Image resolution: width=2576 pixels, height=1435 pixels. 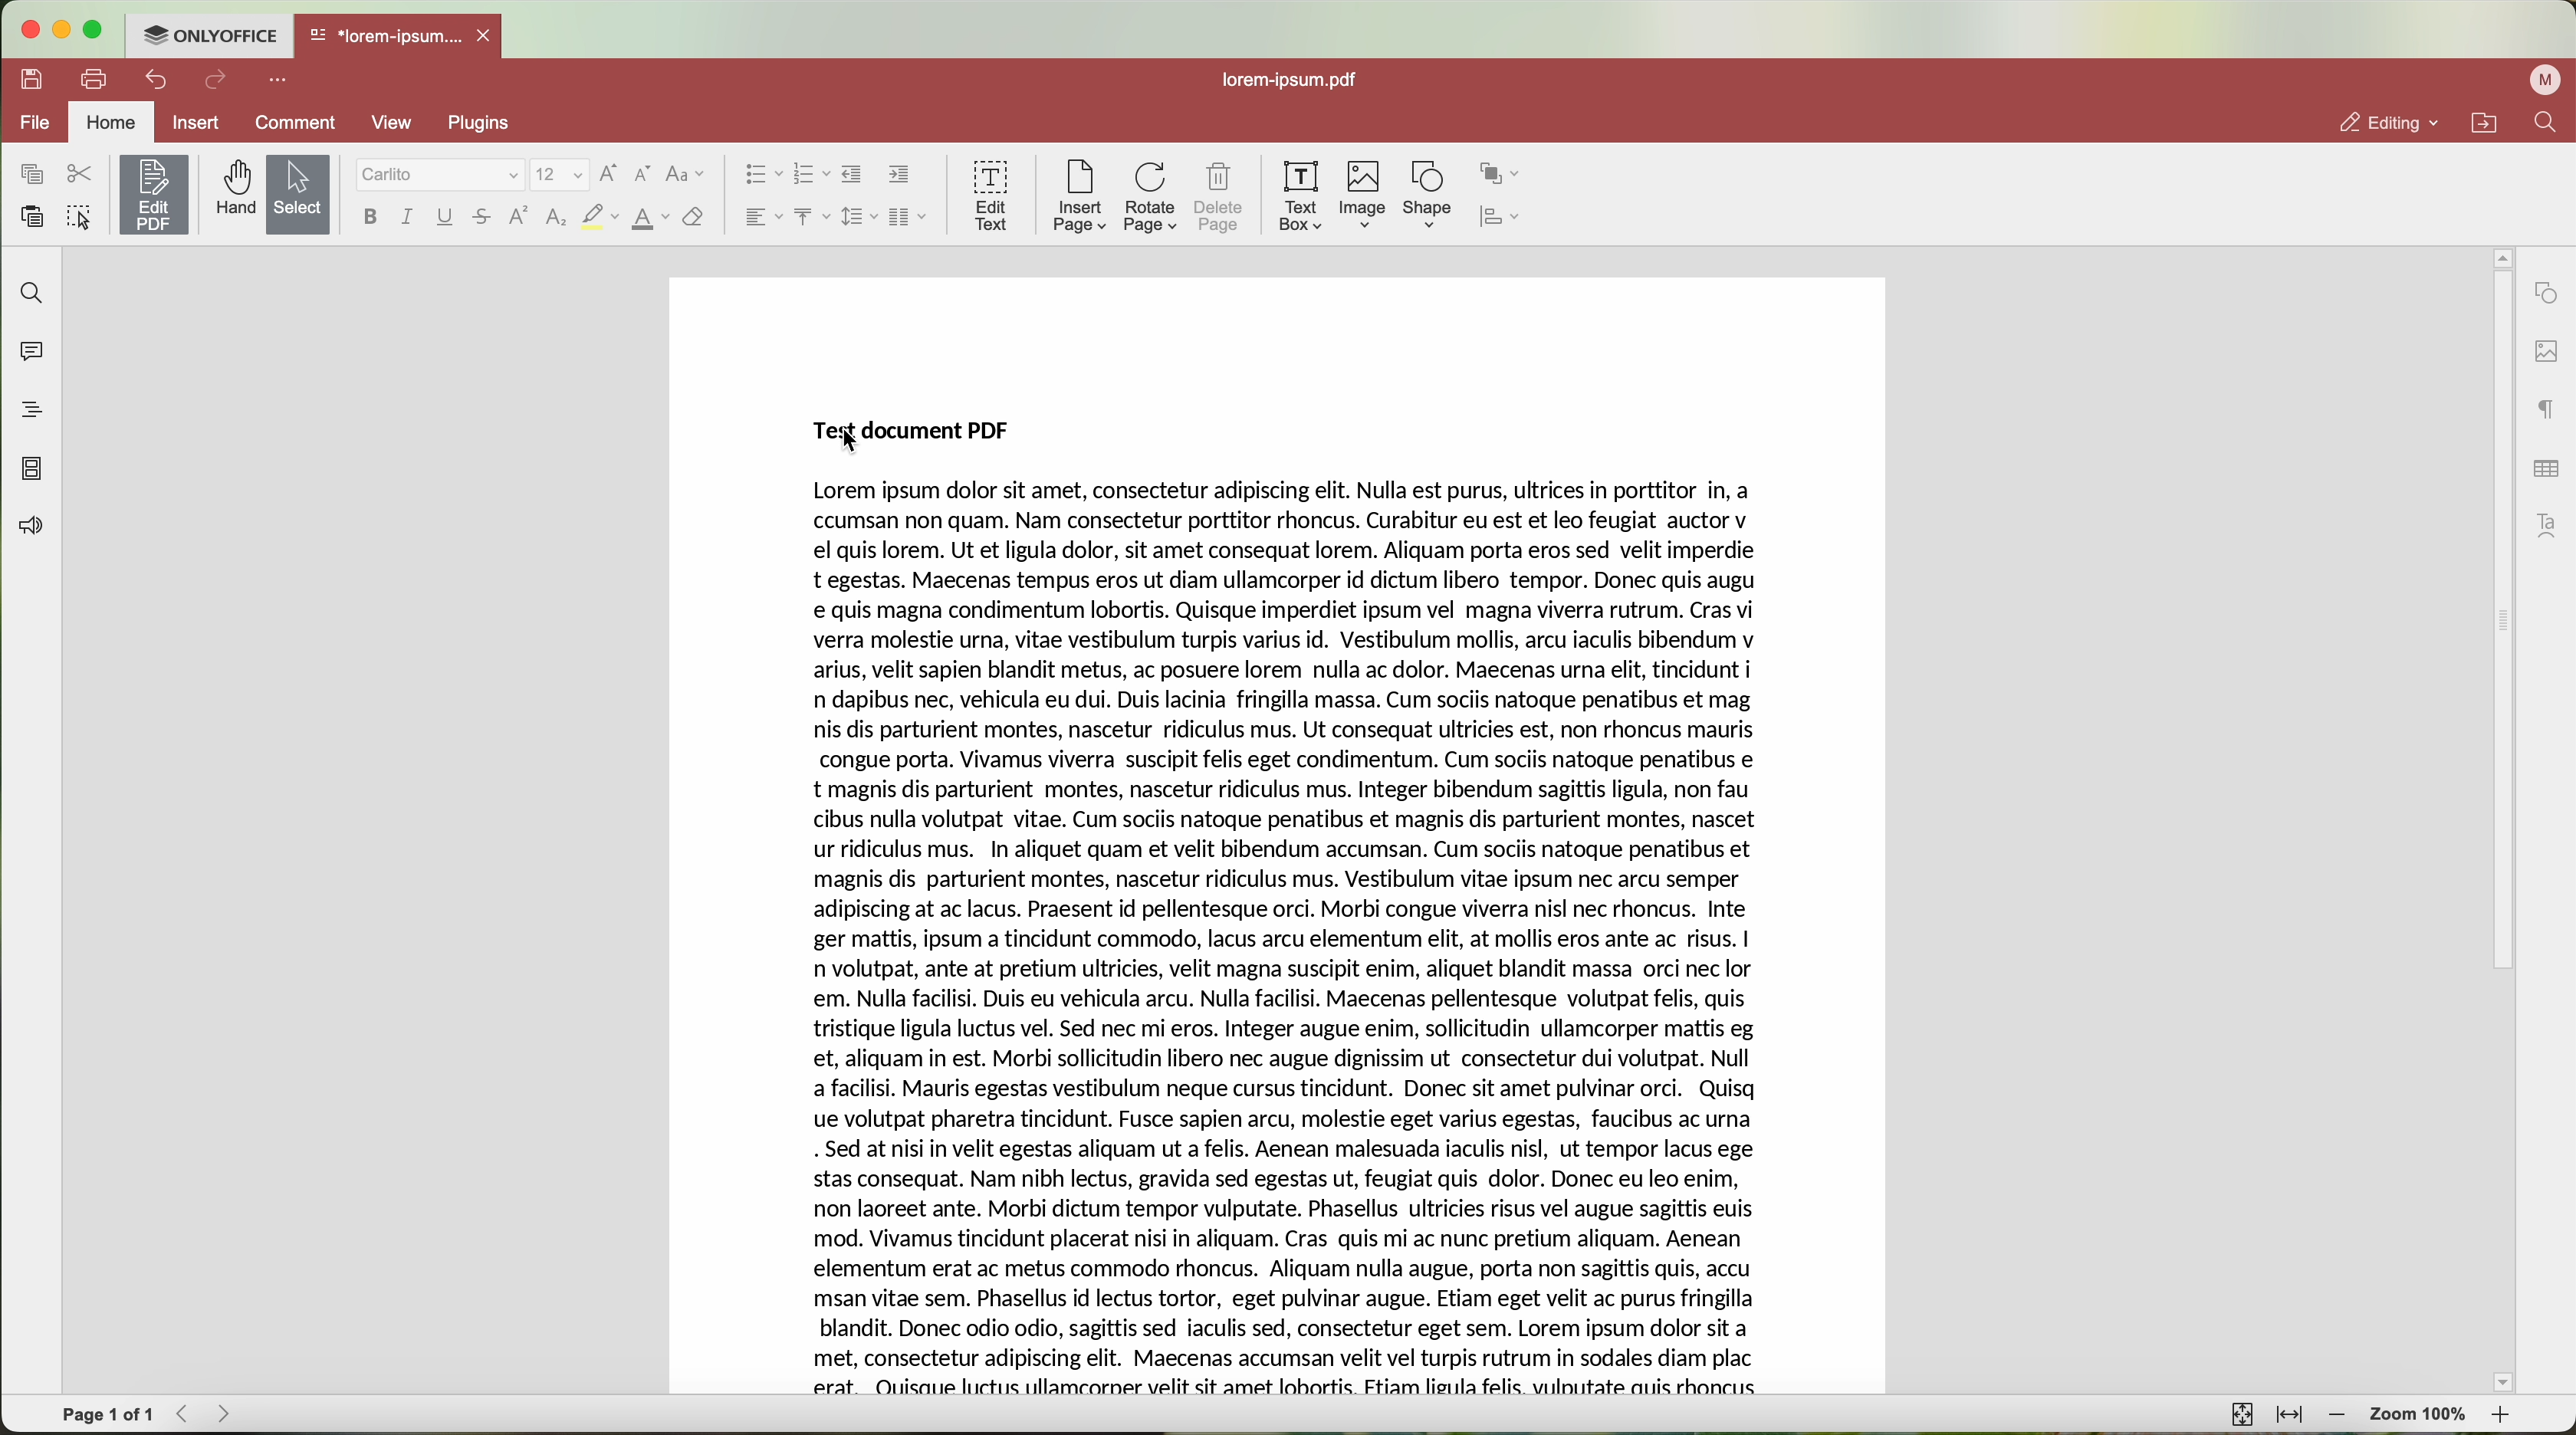 I want to click on italic, so click(x=410, y=218).